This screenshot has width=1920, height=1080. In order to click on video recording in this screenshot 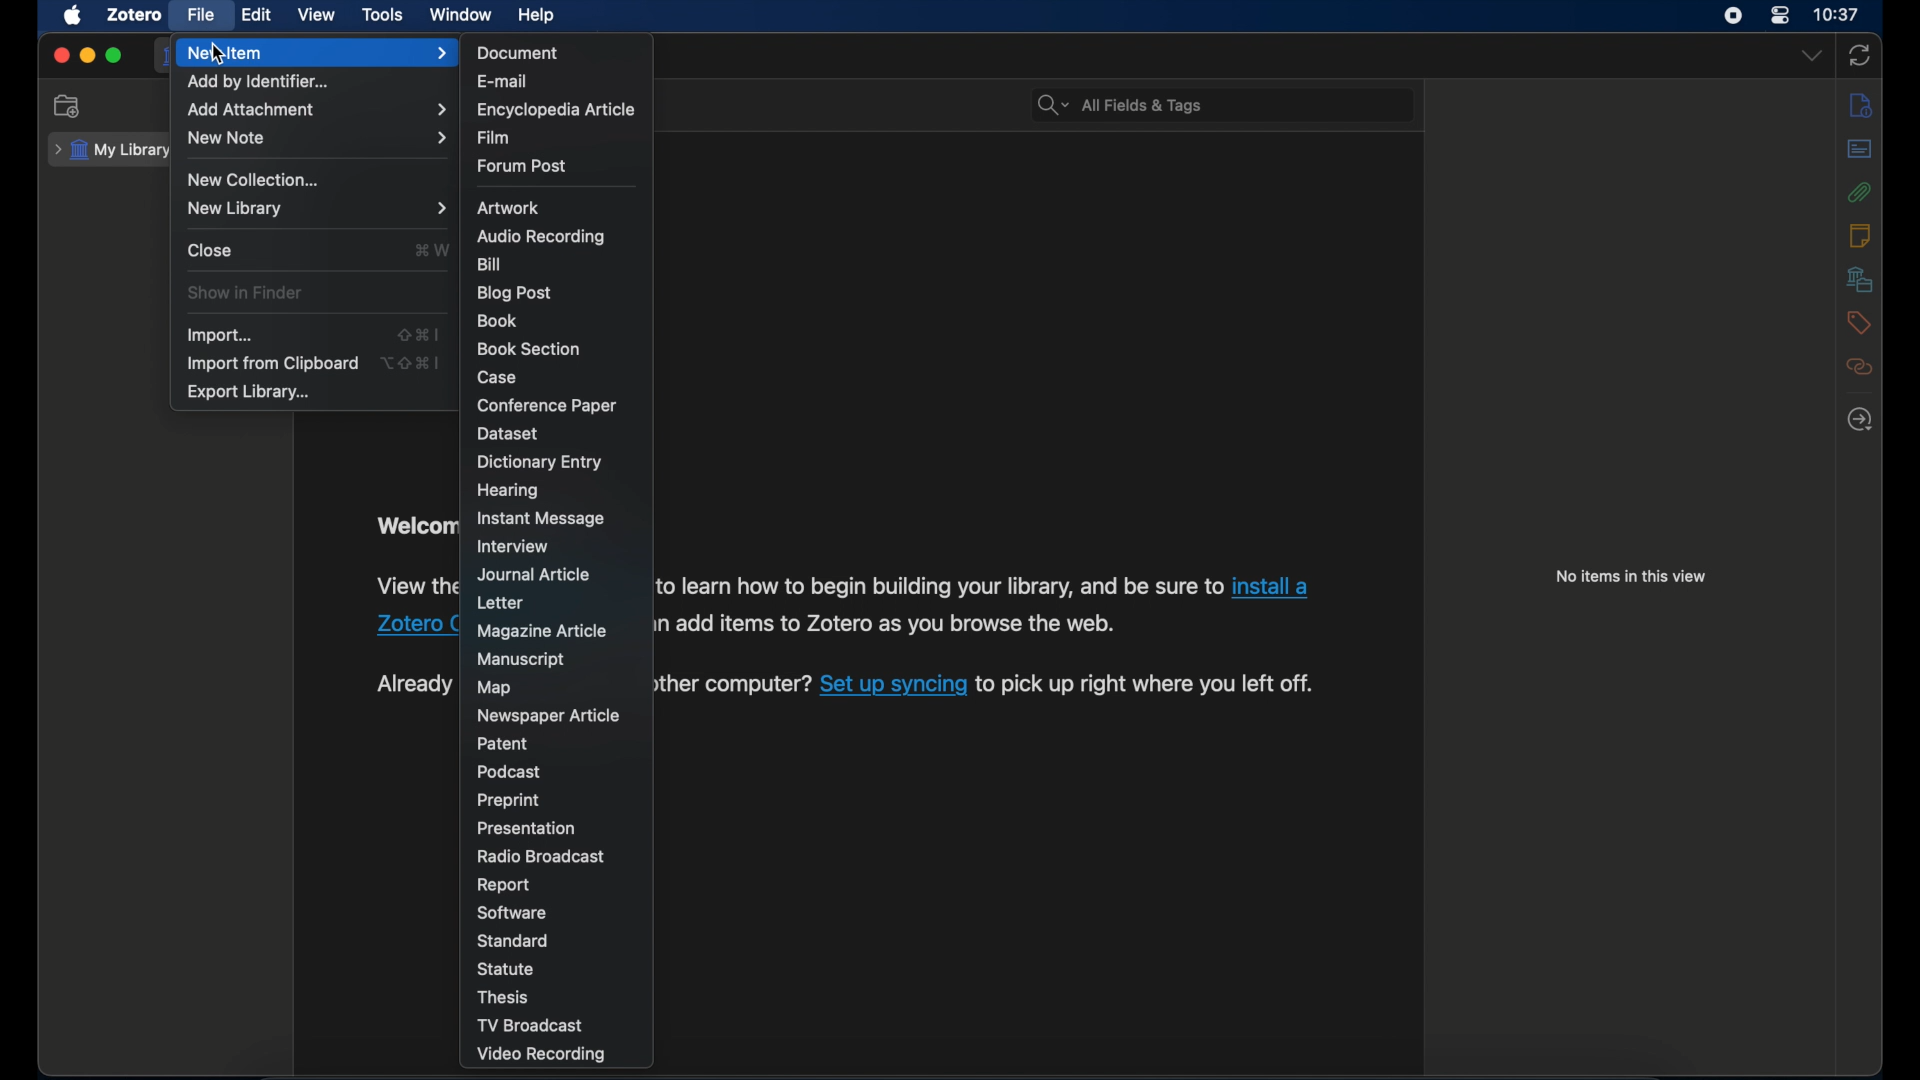, I will do `click(542, 1055)`.